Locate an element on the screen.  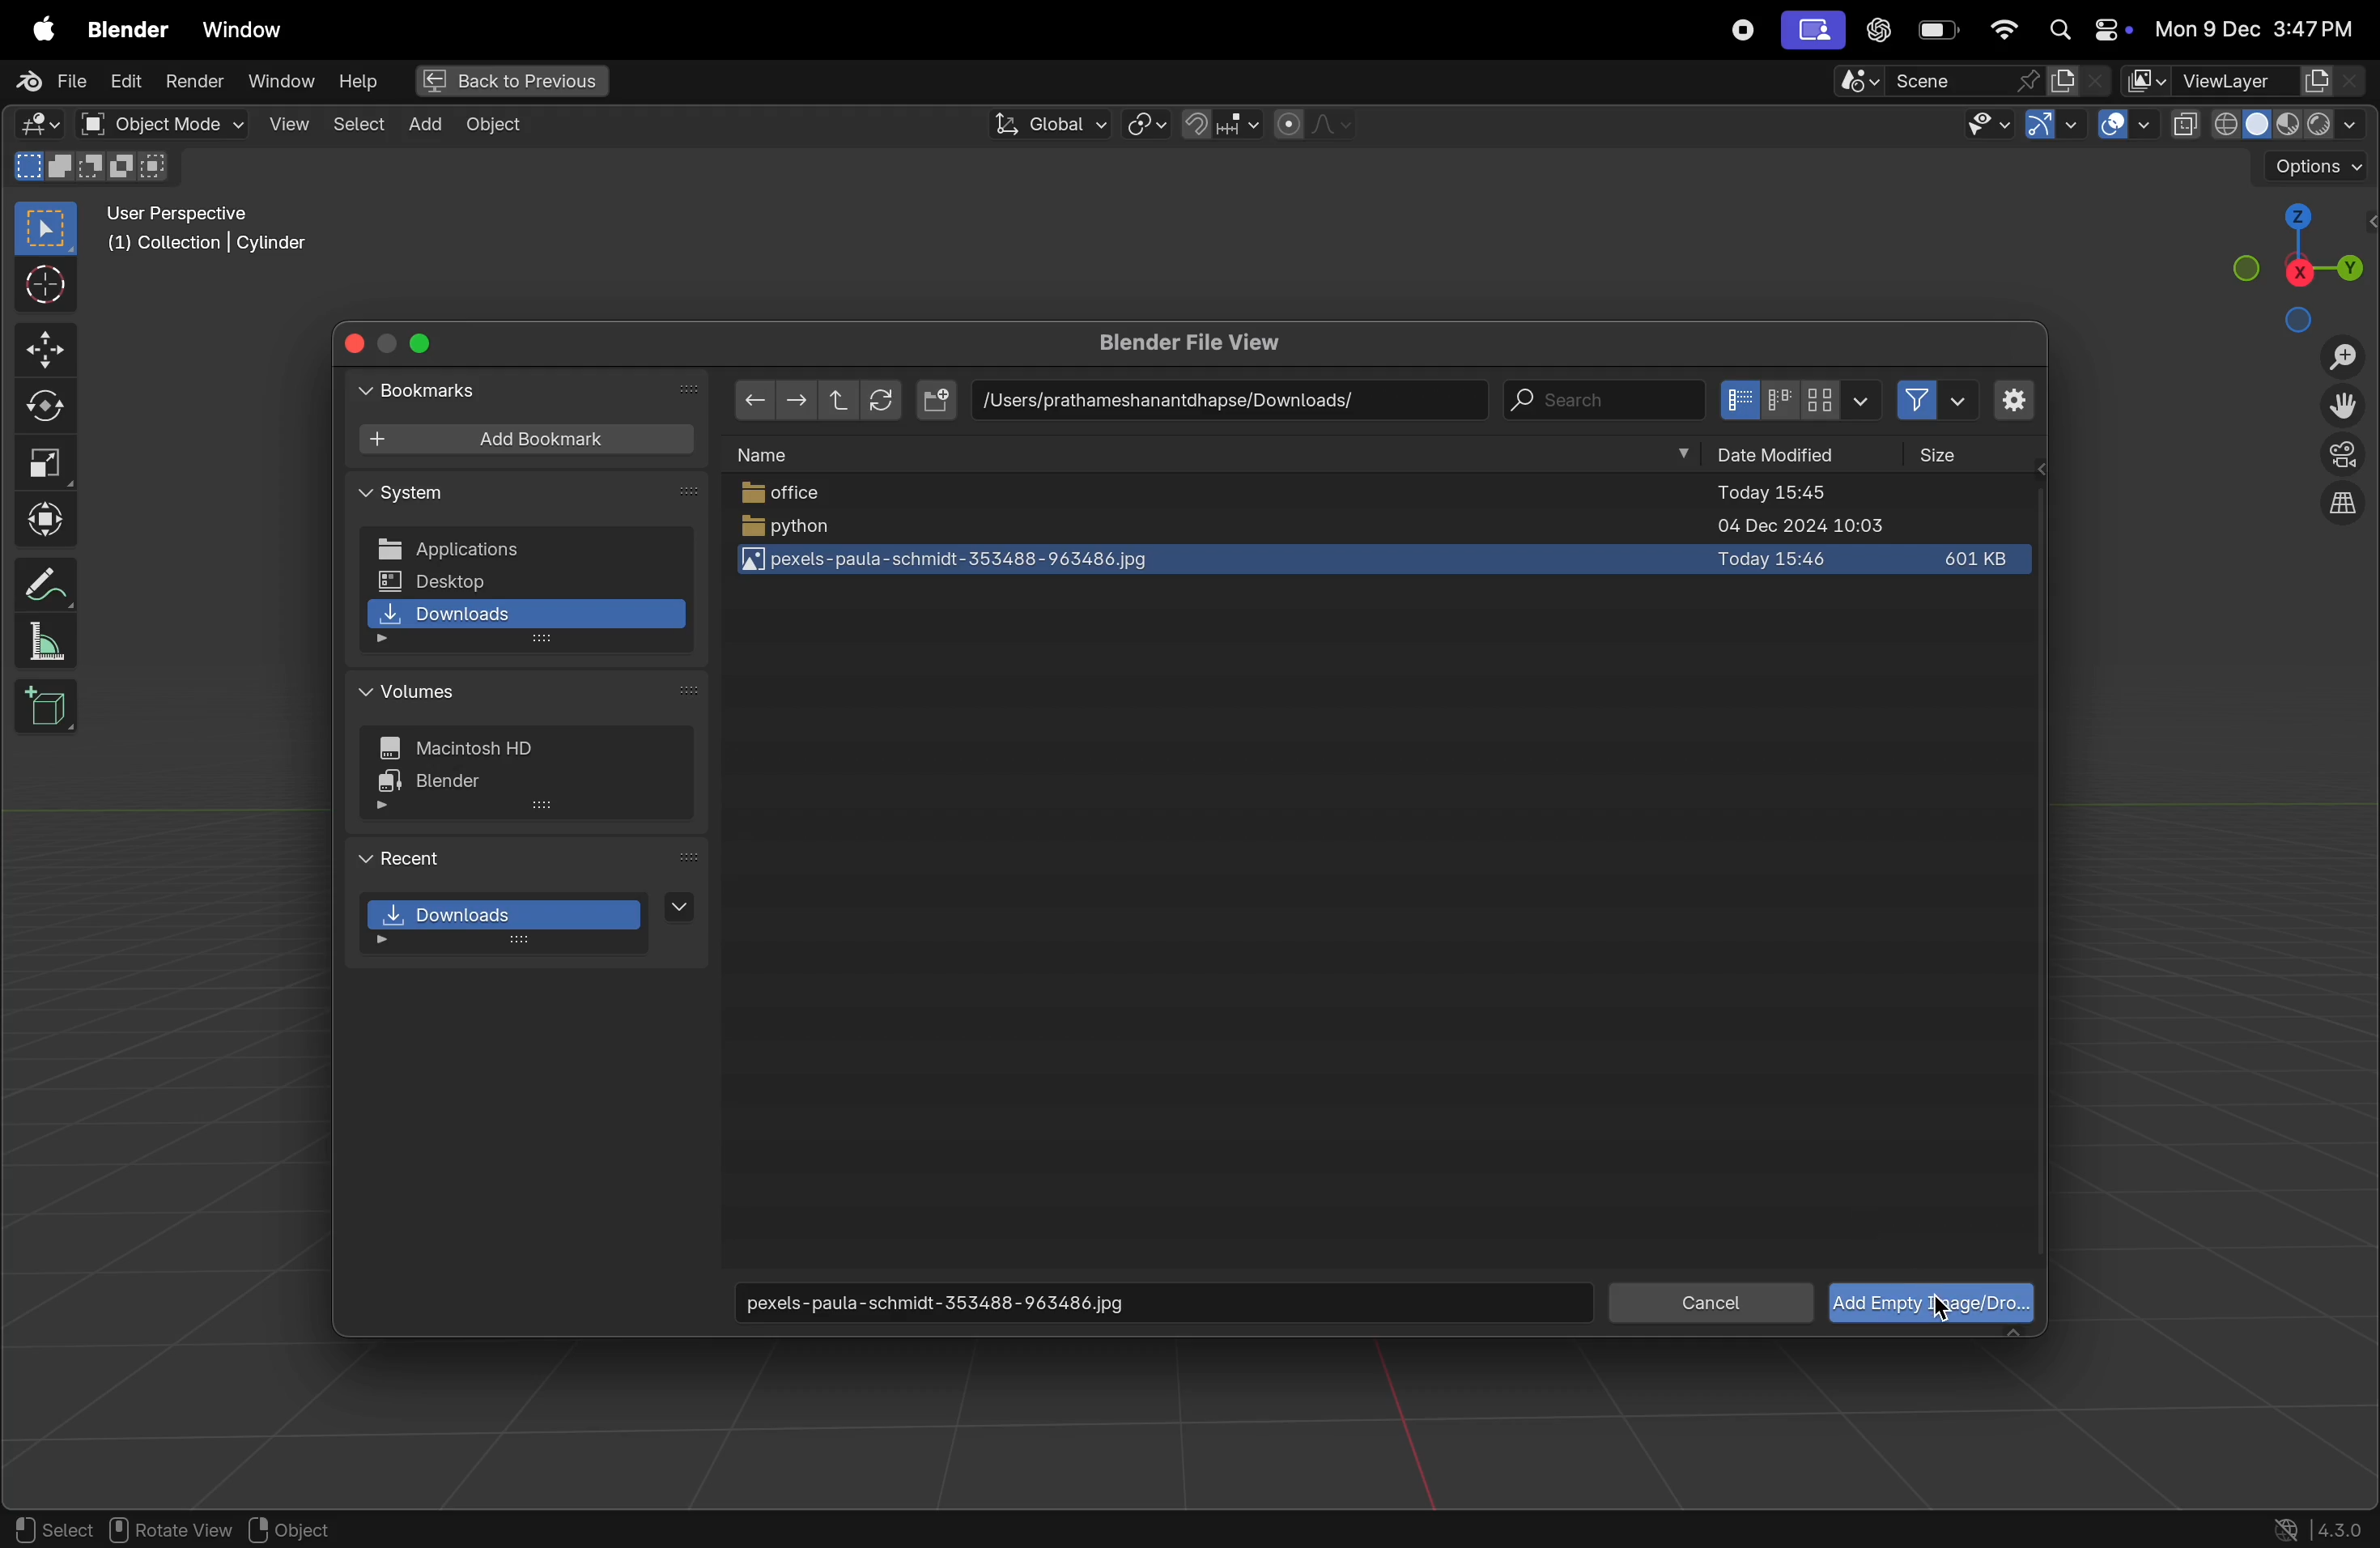
user perspective is located at coordinates (213, 233).